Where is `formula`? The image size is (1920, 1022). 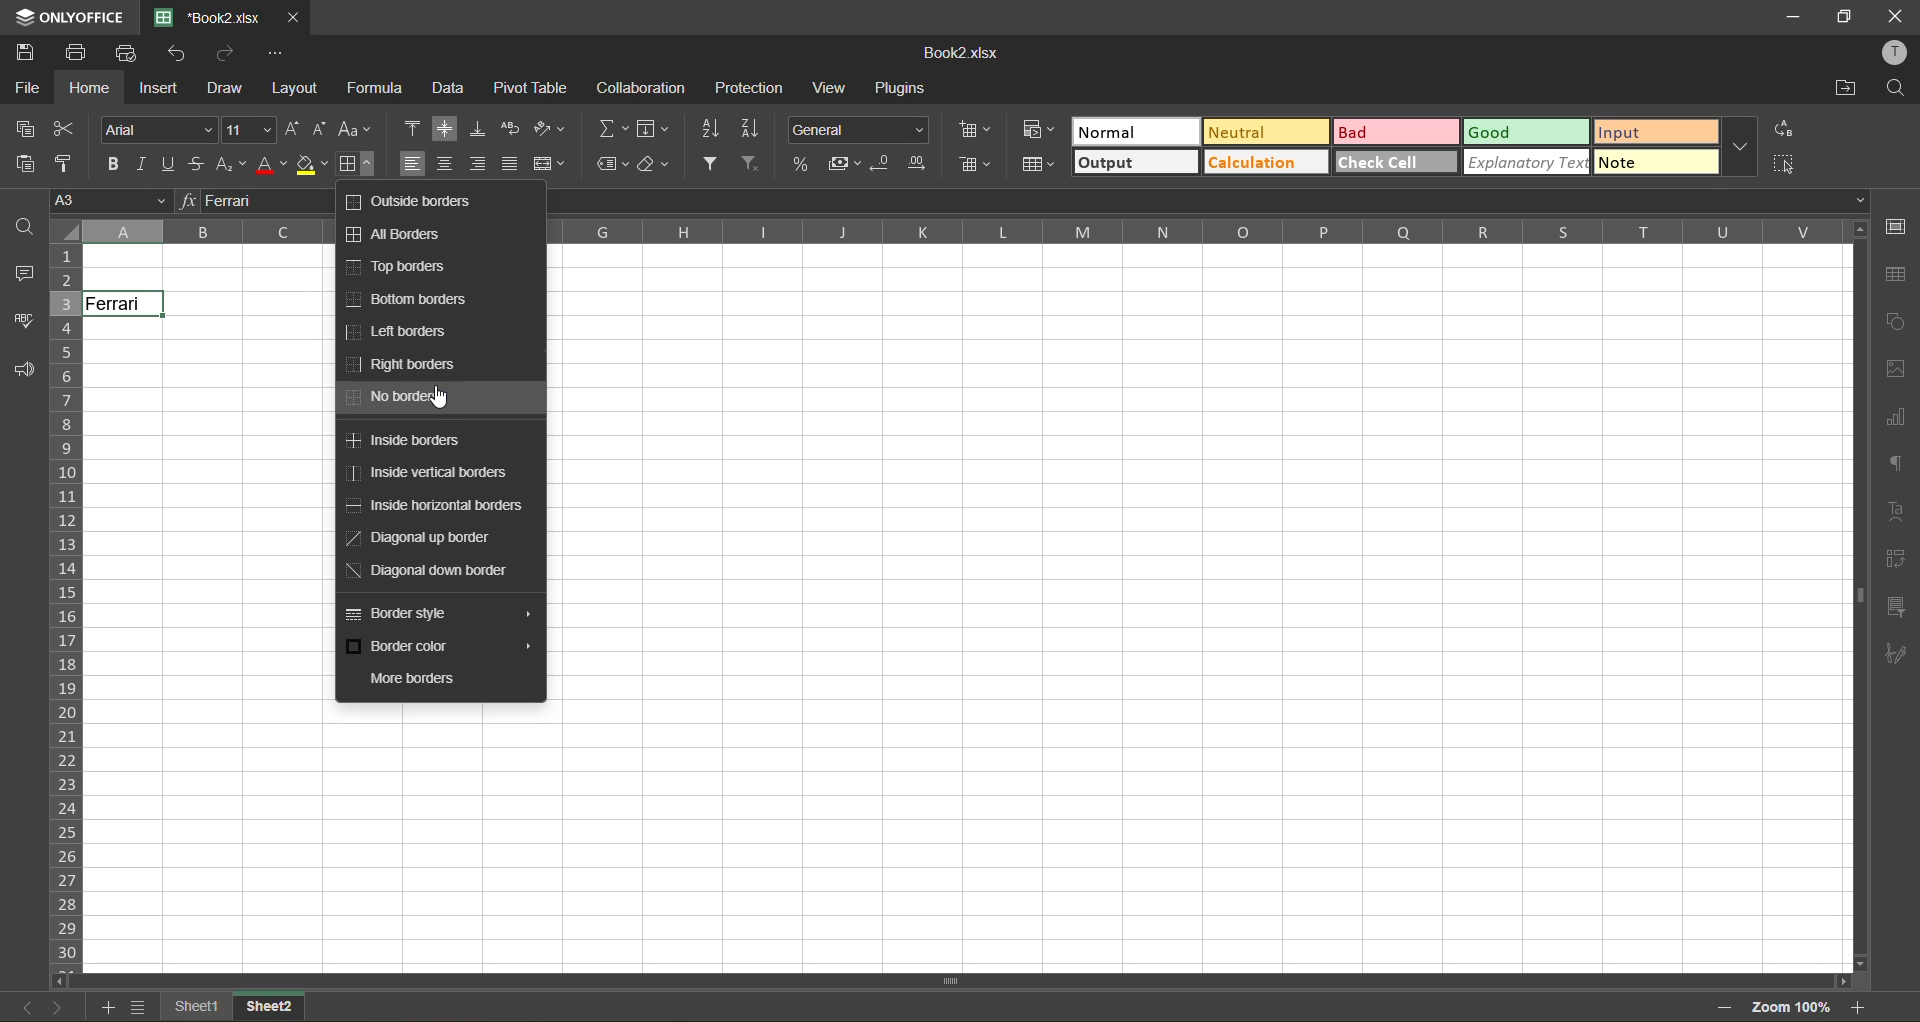 formula is located at coordinates (380, 88).